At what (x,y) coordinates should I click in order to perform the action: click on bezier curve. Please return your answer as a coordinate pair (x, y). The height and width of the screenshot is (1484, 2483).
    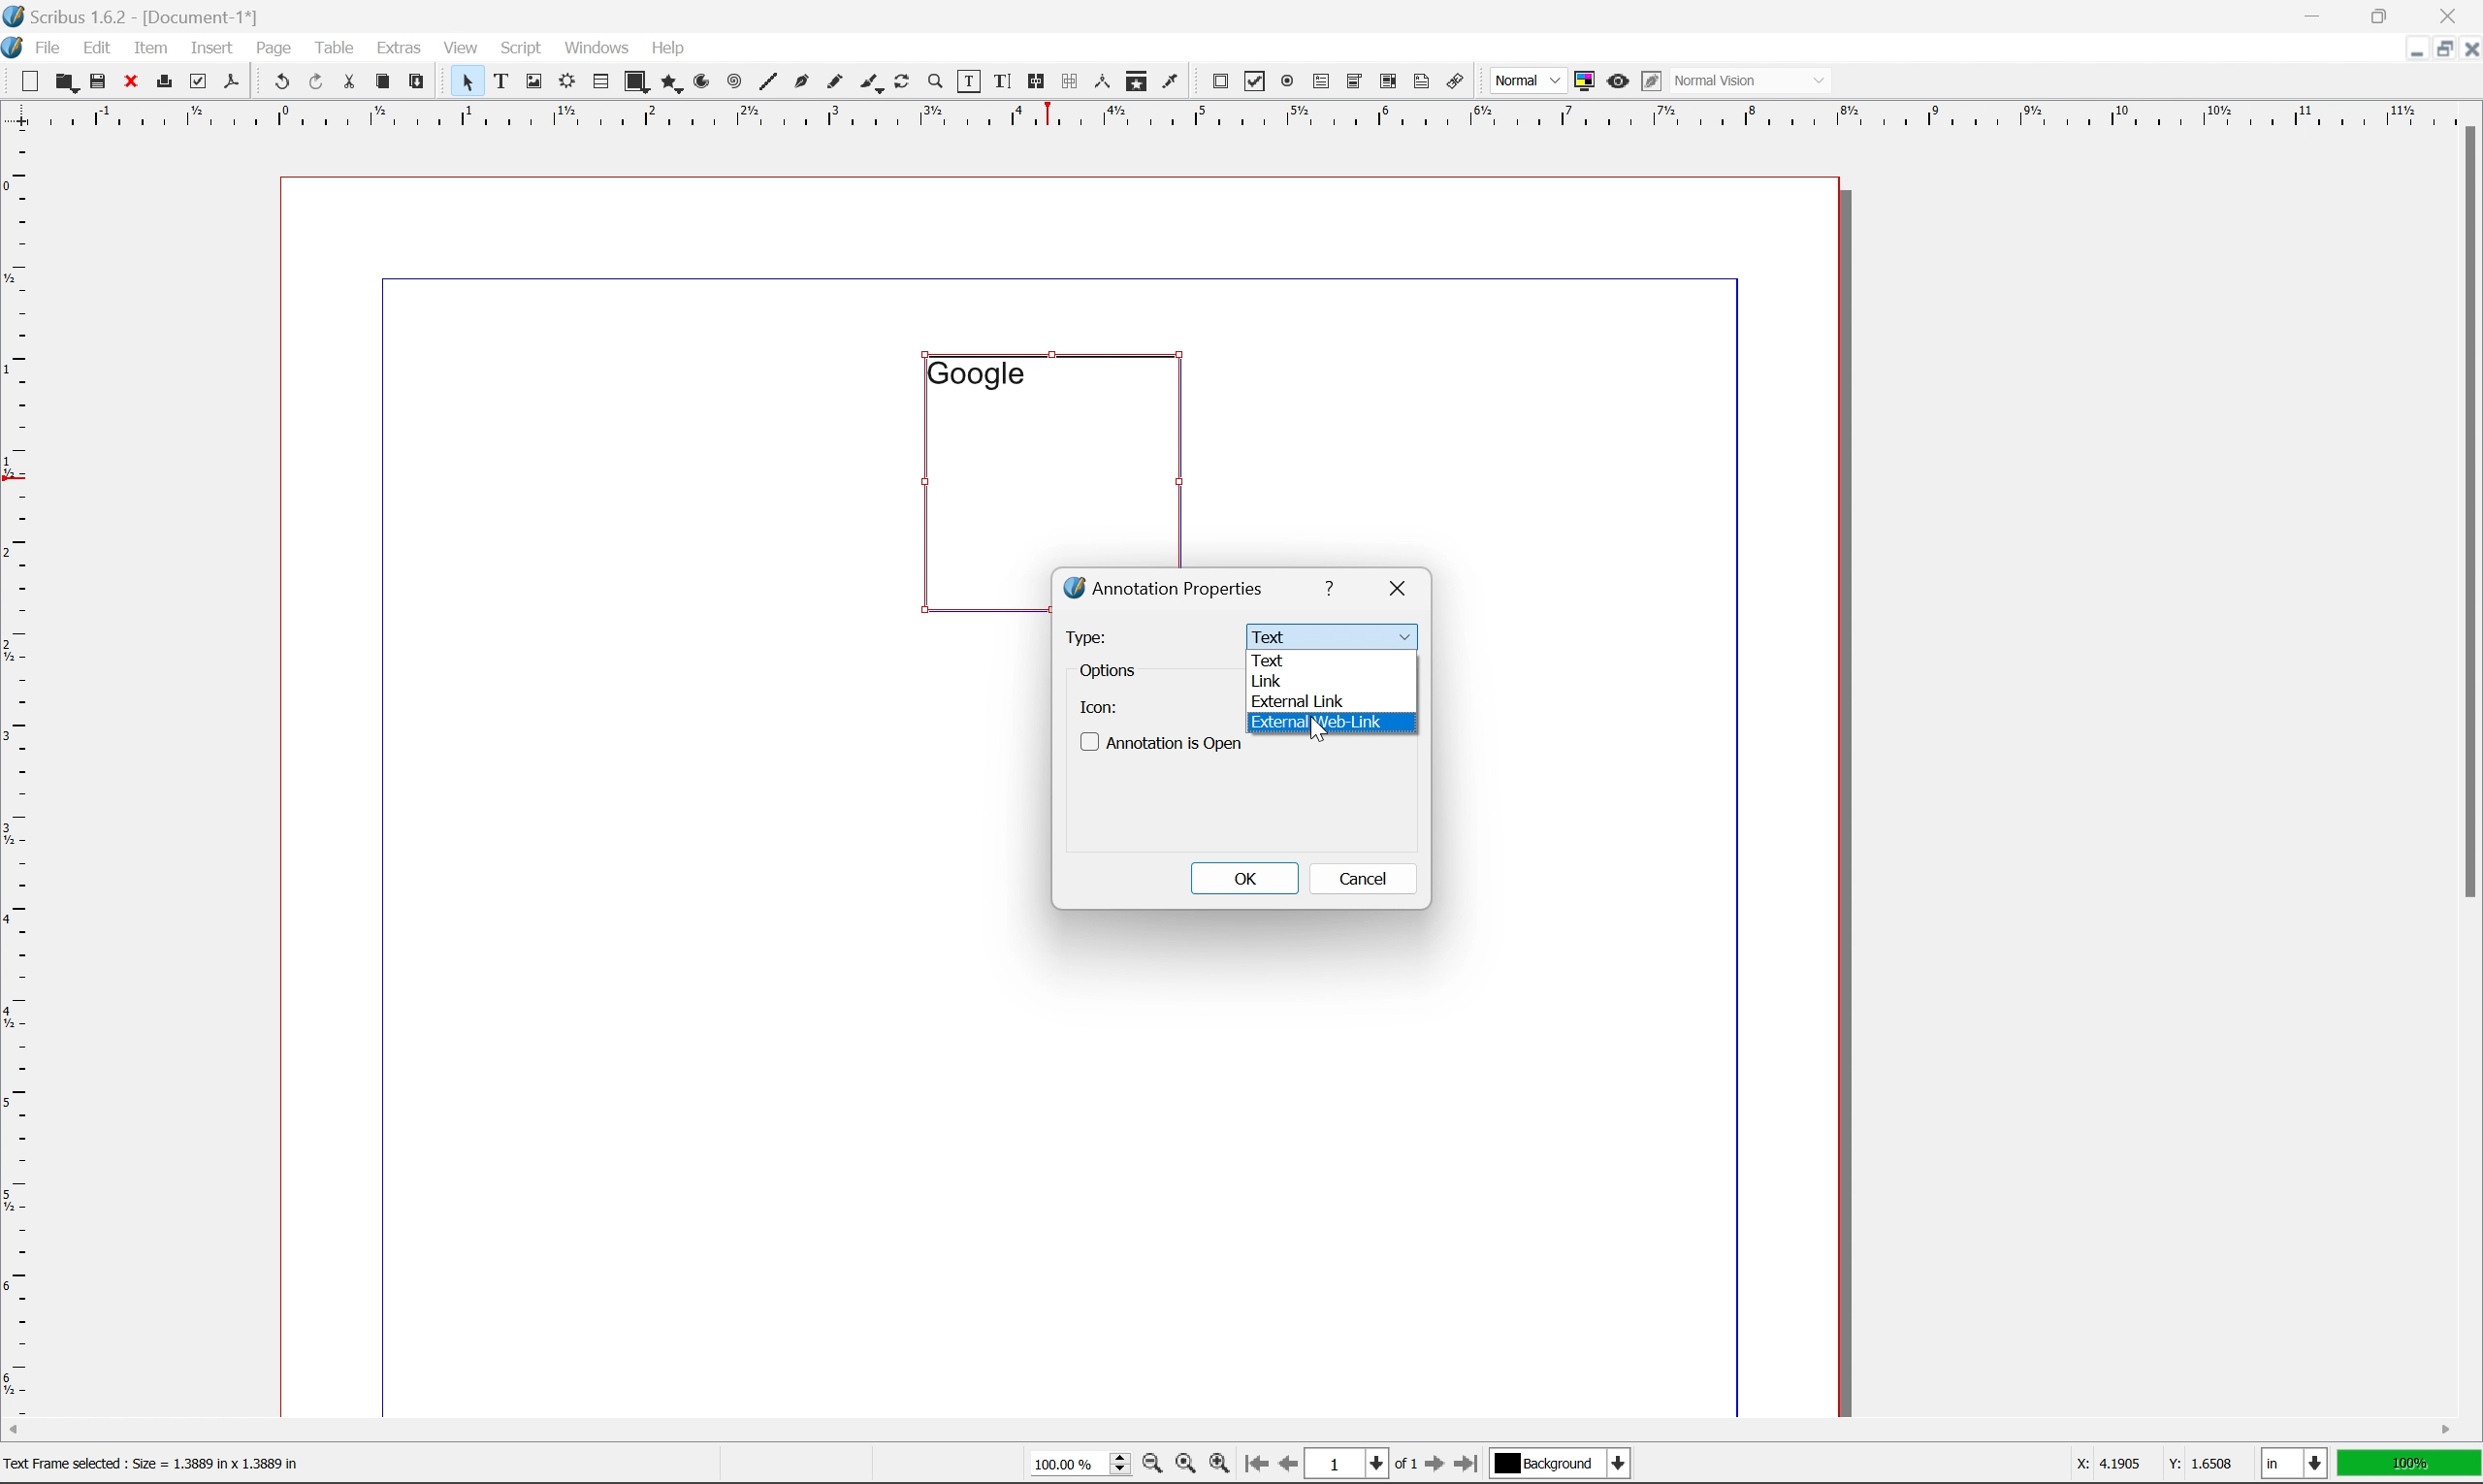
    Looking at the image, I should click on (802, 82).